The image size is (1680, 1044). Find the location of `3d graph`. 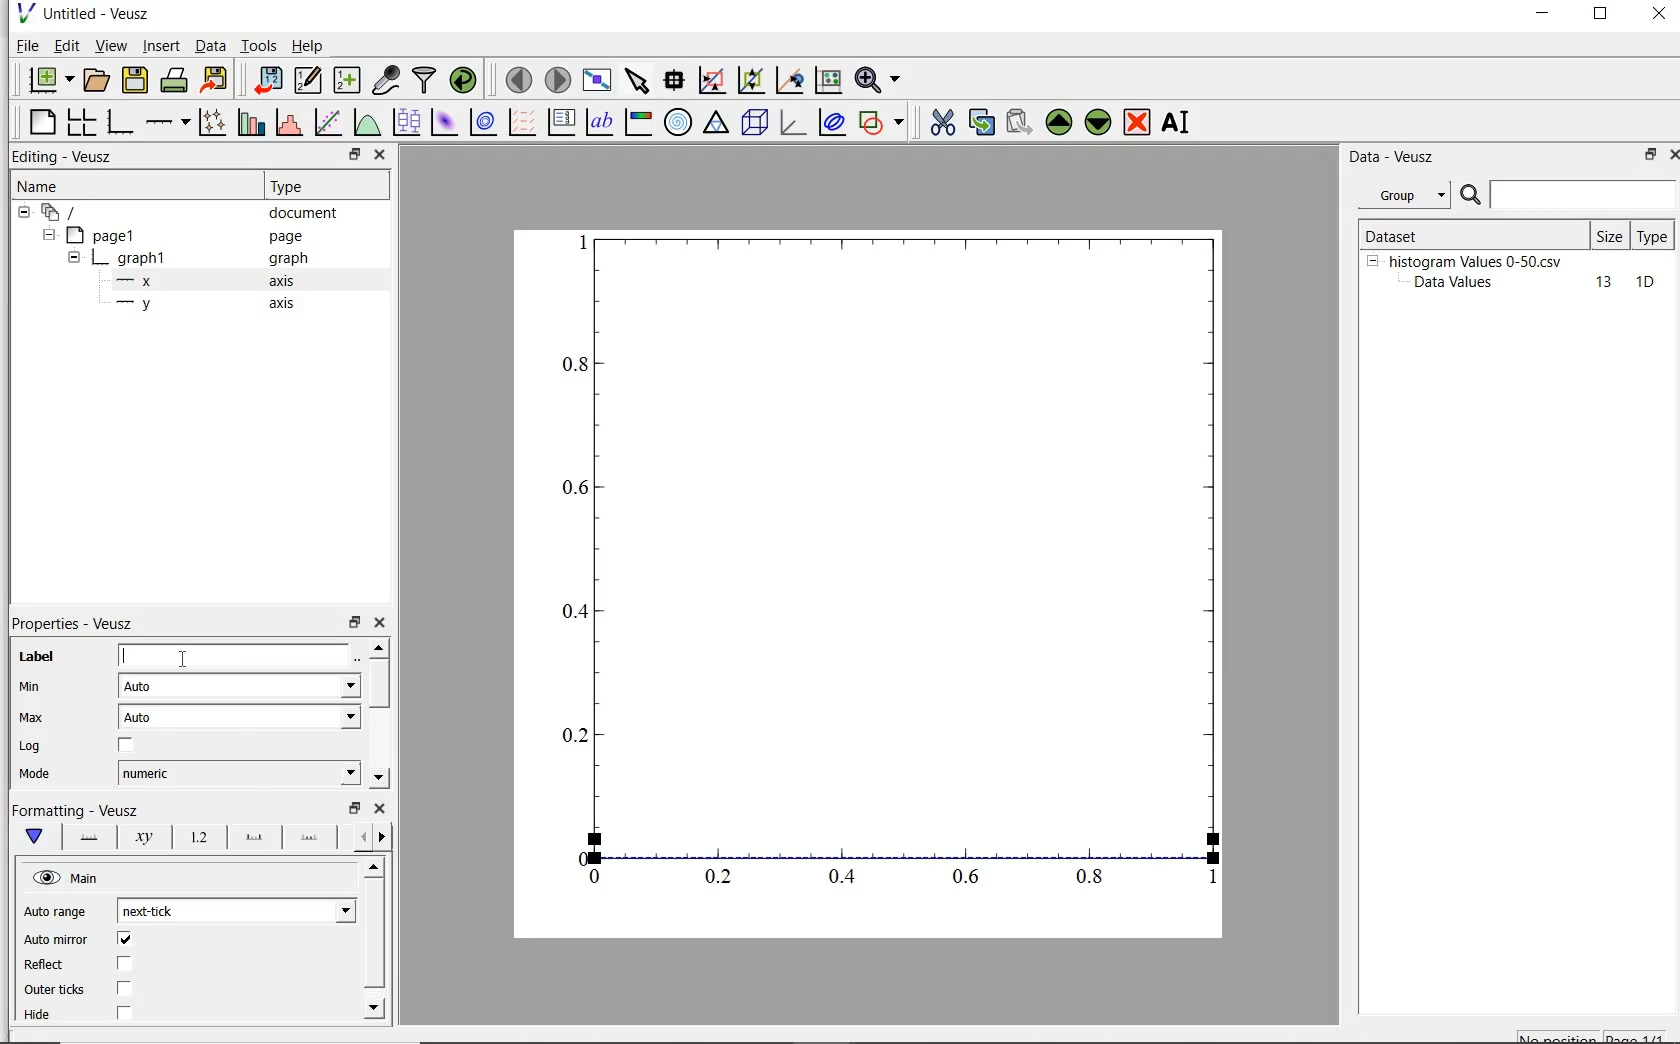

3d graph is located at coordinates (792, 123).